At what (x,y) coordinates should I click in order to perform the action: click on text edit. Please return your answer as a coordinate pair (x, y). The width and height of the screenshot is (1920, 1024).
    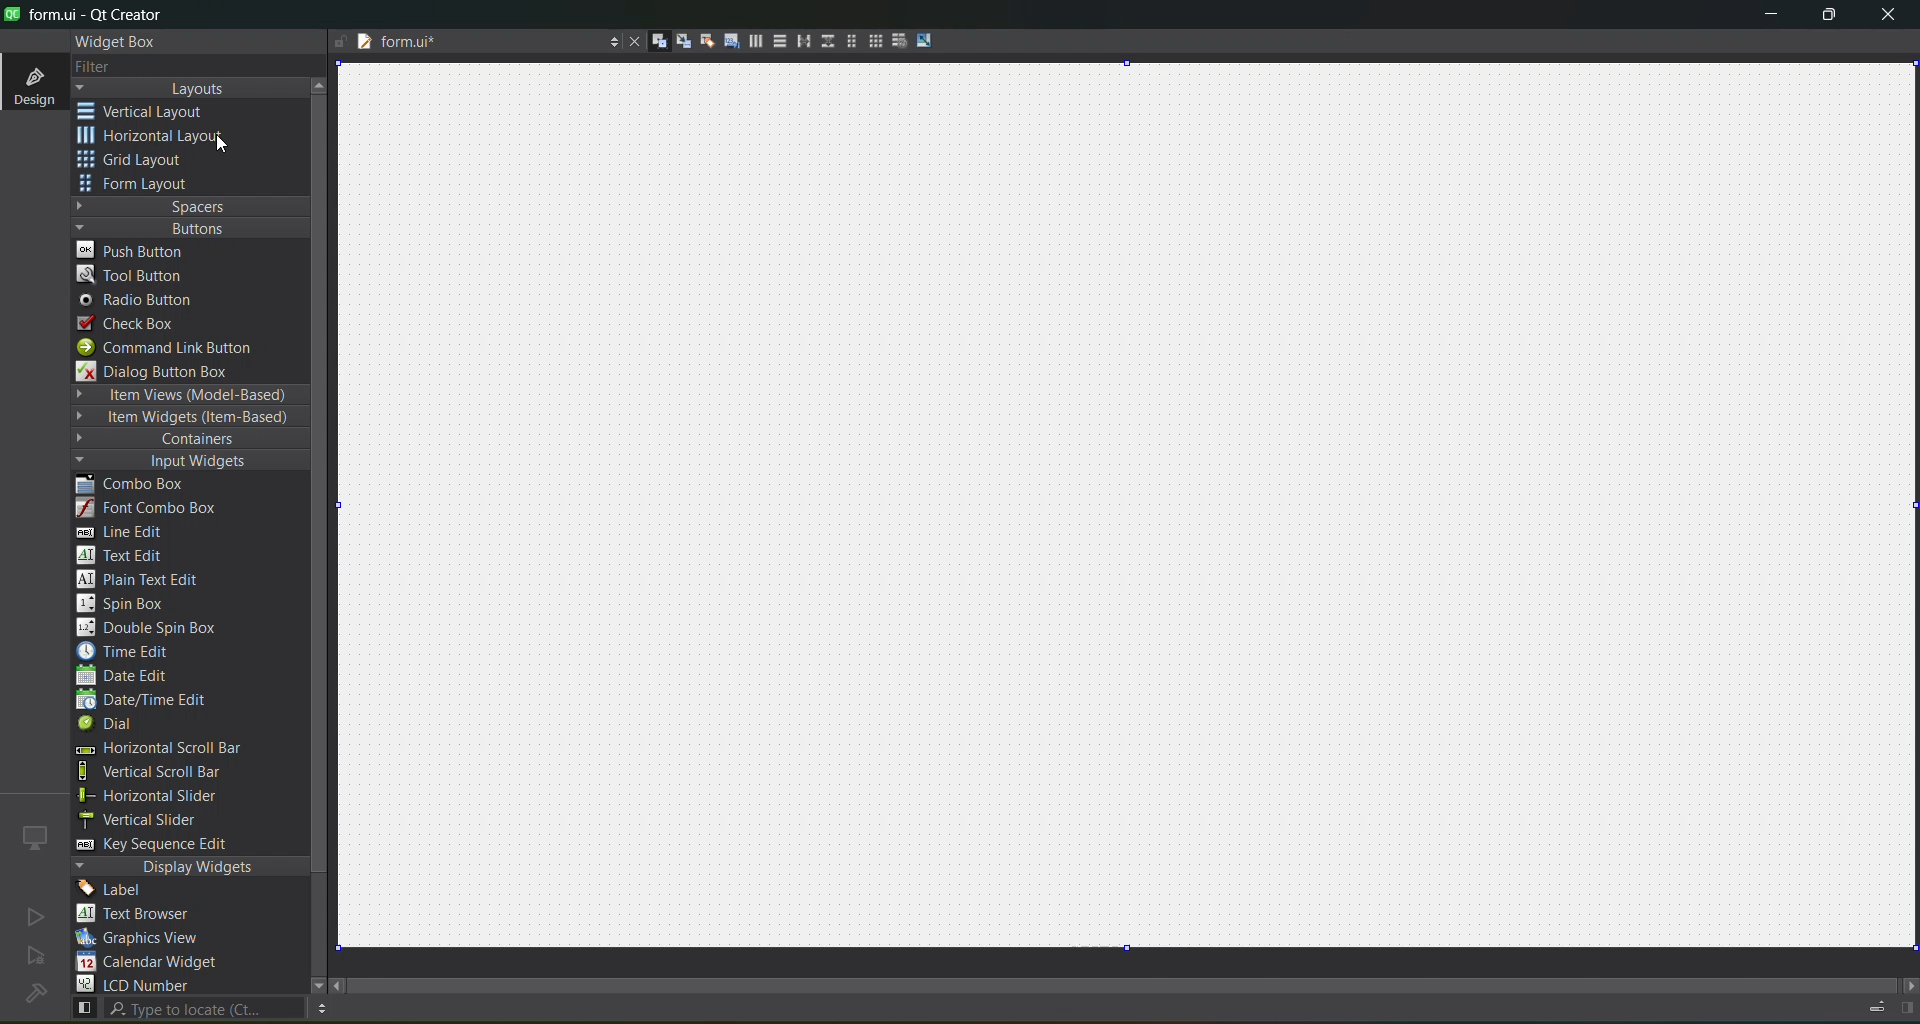
    Looking at the image, I should click on (126, 554).